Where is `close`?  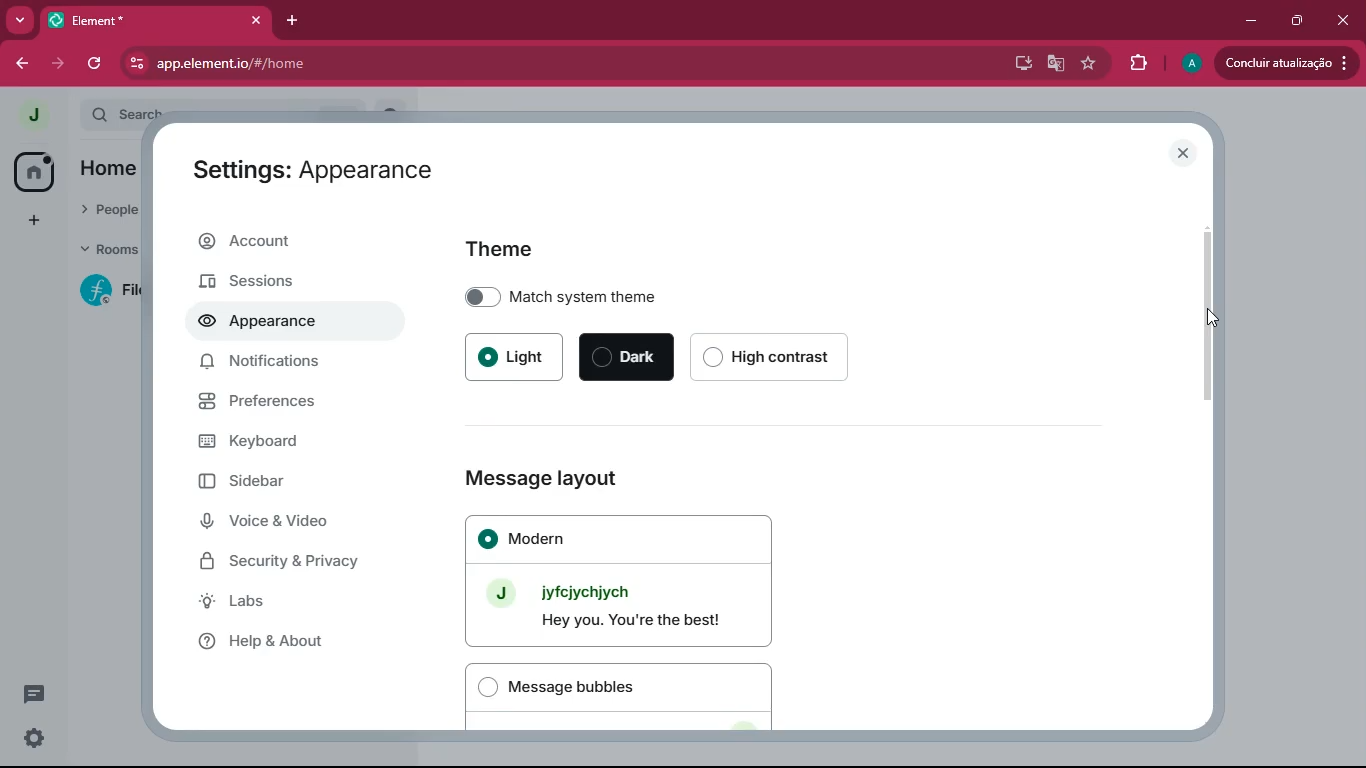 close is located at coordinates (1344, 15).